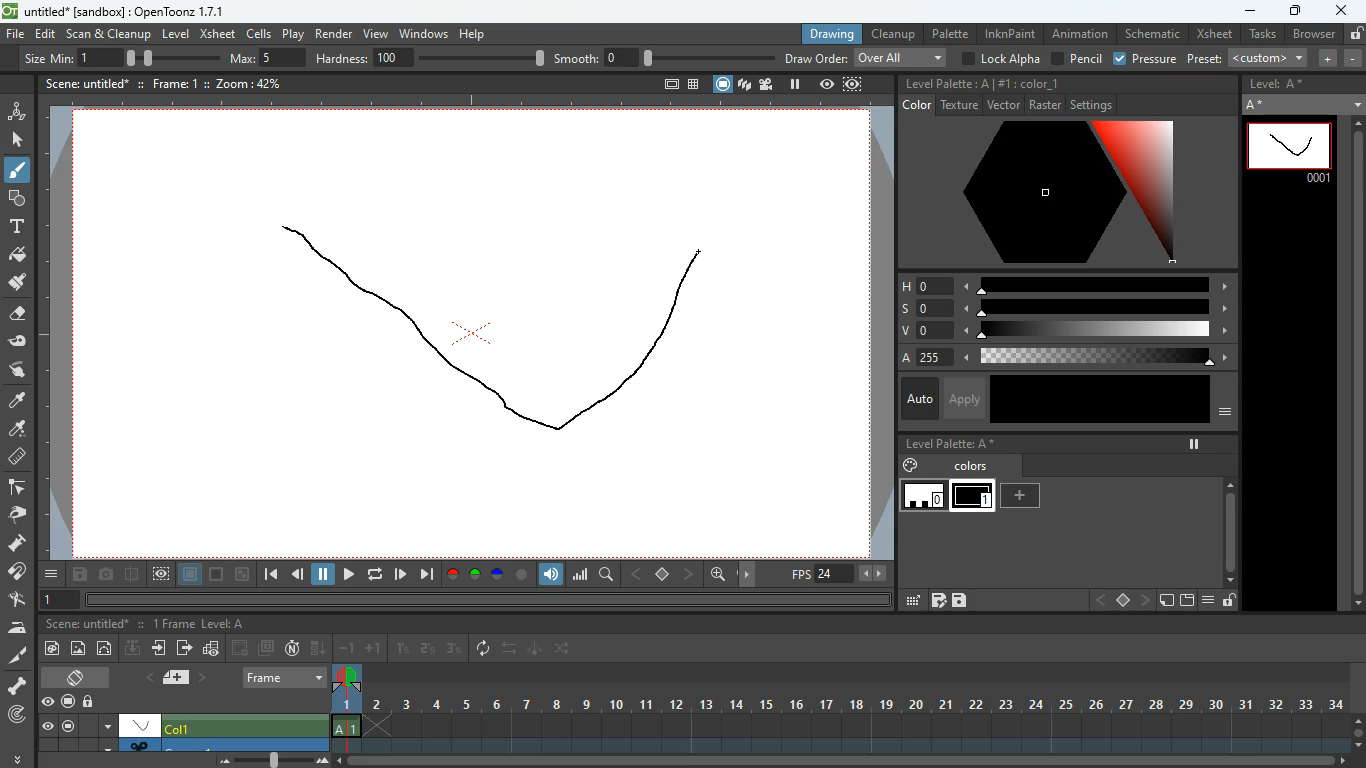  What do you see at coordinates (403, 649) in the screenshot?
I see `1` at bounding box center [403, 649].